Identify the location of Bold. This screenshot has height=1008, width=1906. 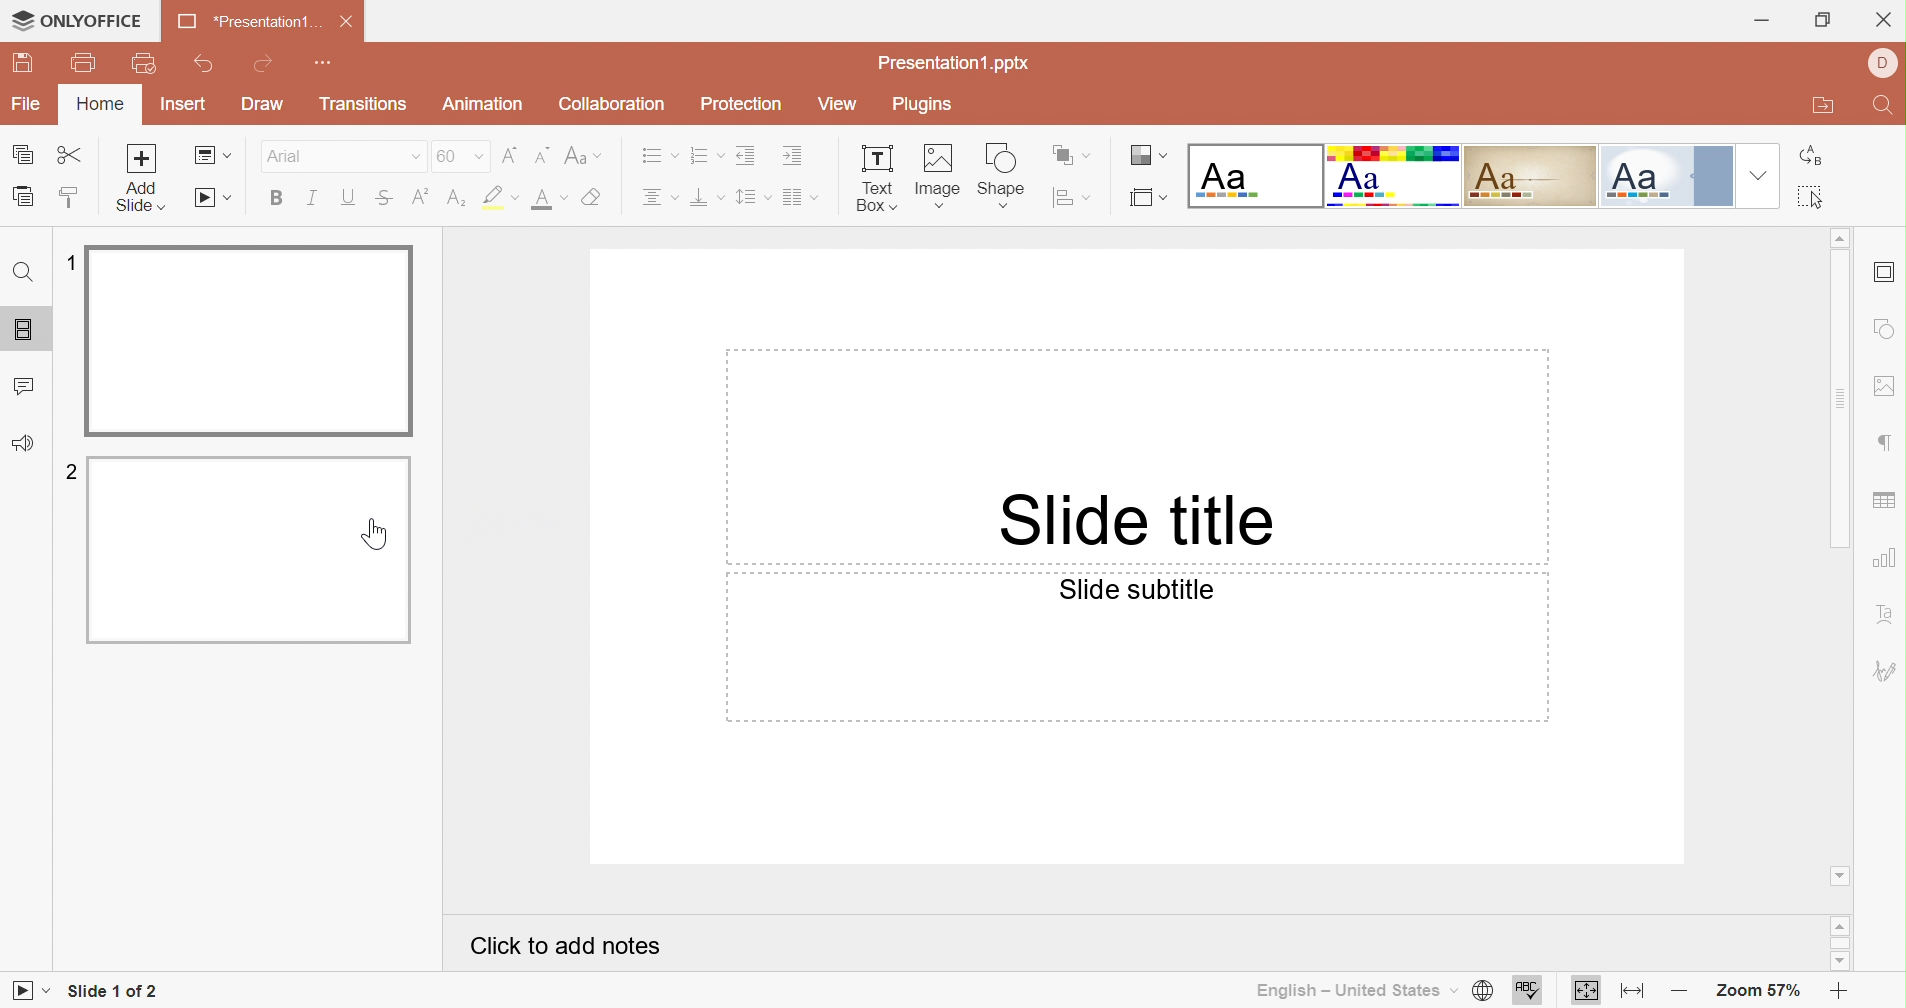
(281, 198).